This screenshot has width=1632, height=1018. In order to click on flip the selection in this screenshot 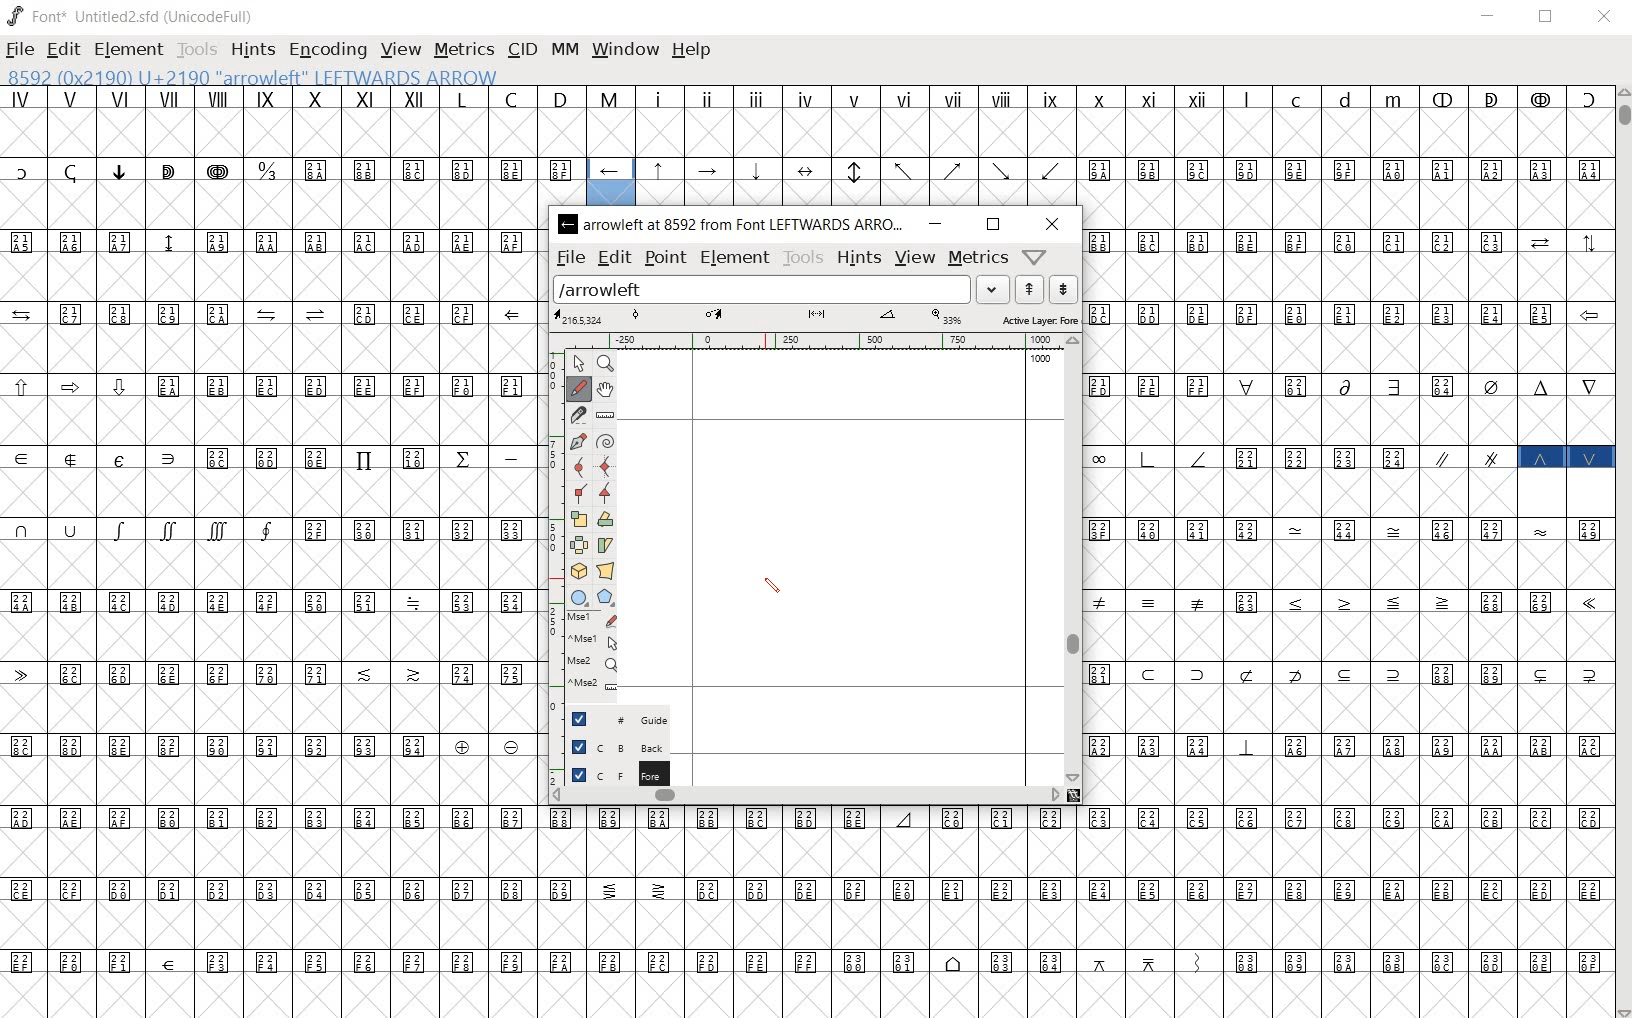, I will do `click(578, 545)`.